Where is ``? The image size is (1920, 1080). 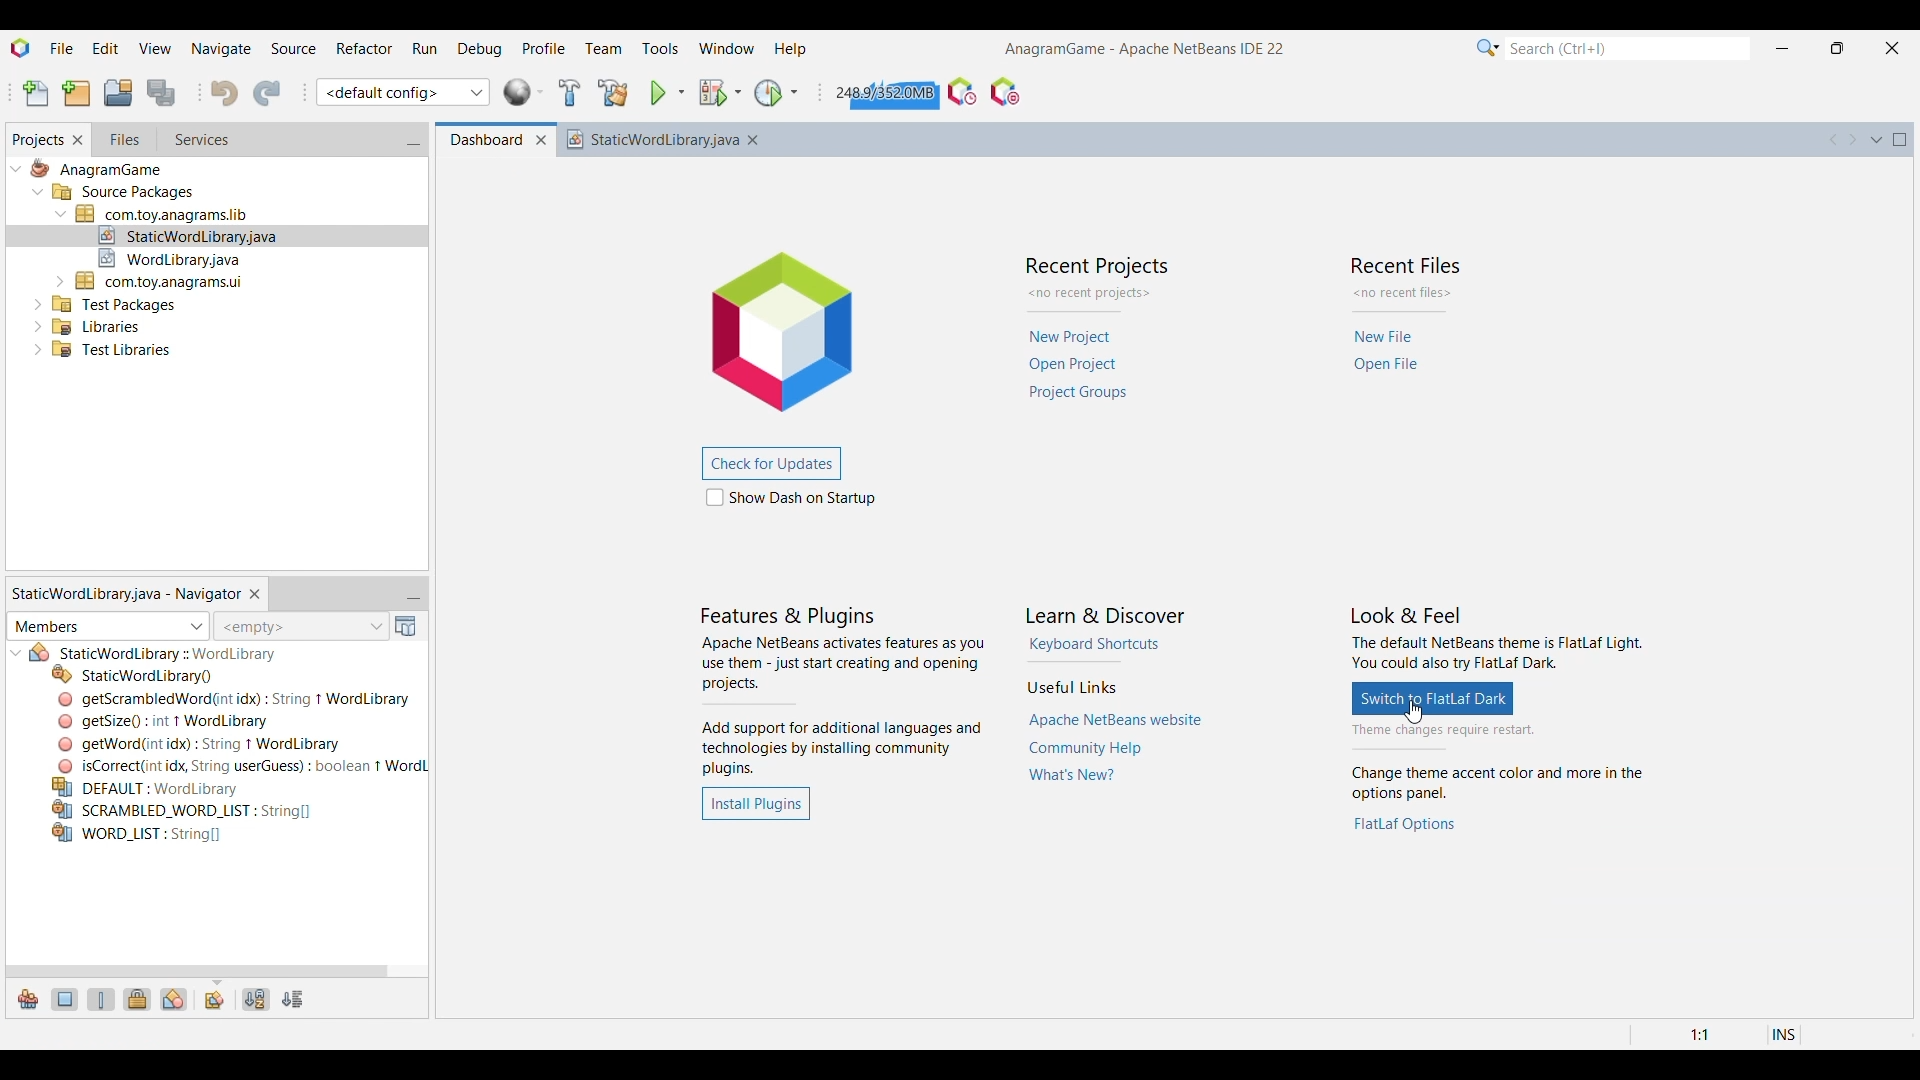  is located at coordinates (162, 720).